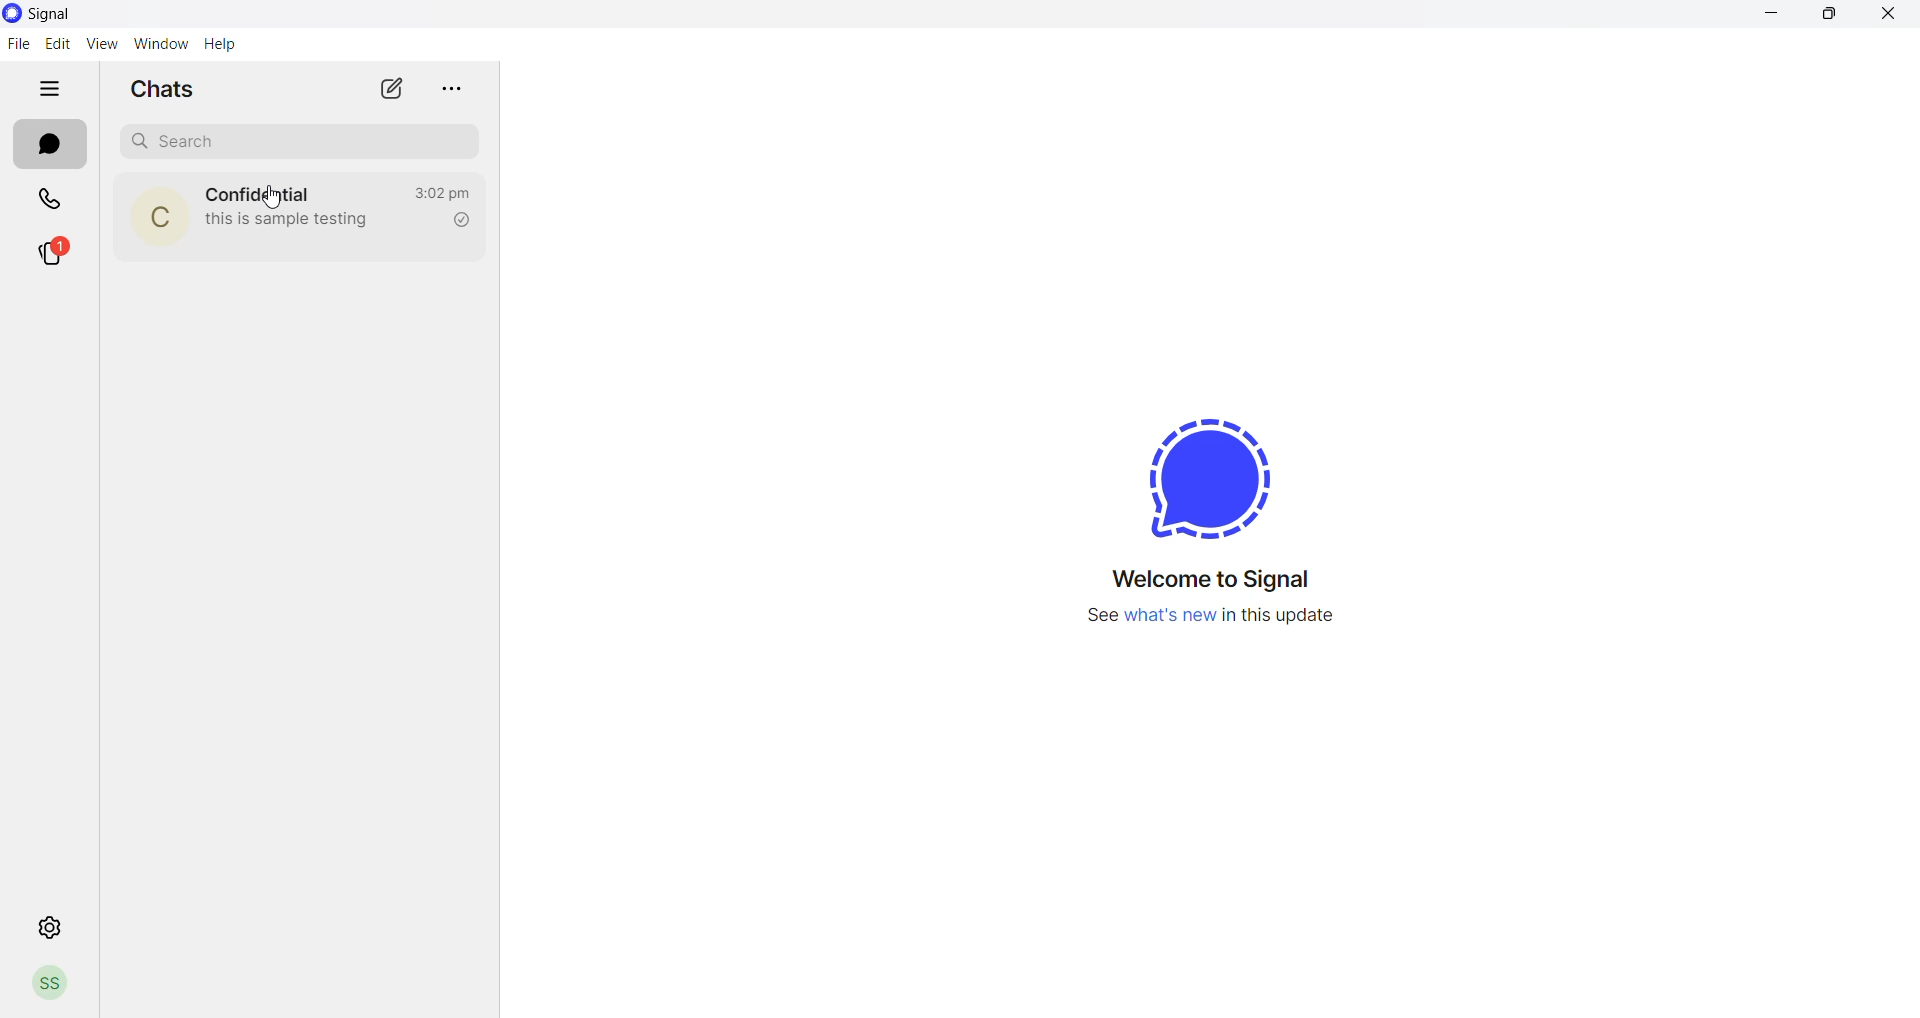  What do you see at coordinates (455, 89) in the screenshot?
I see `more options` at bounding box center [455, 89].